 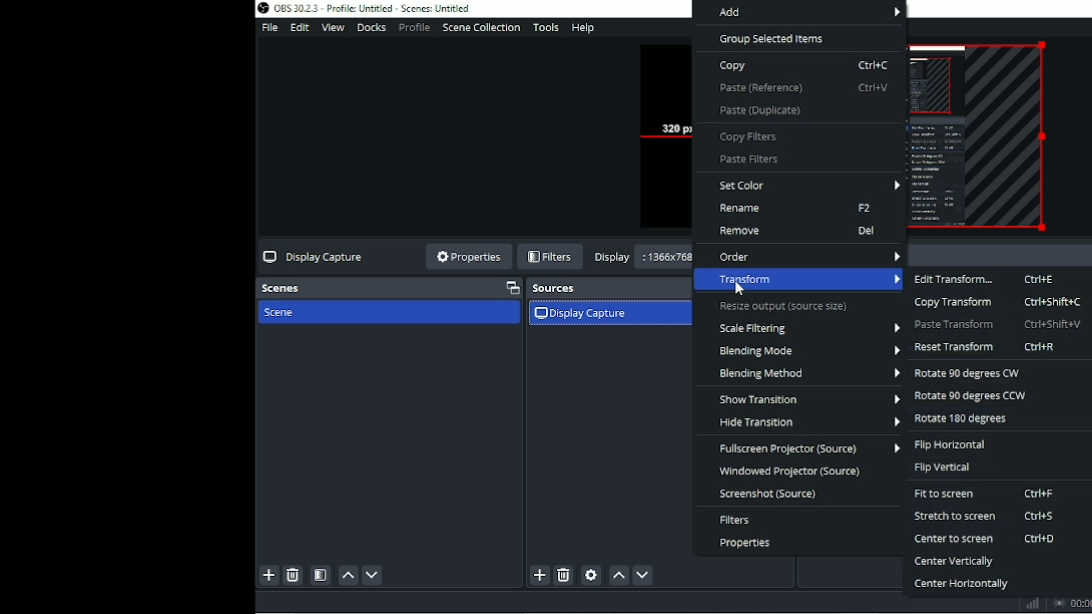 What do you see at coordinates (985, 493) in the screenshot?
I see `Fit to screen` at bounding box center [985, 493].